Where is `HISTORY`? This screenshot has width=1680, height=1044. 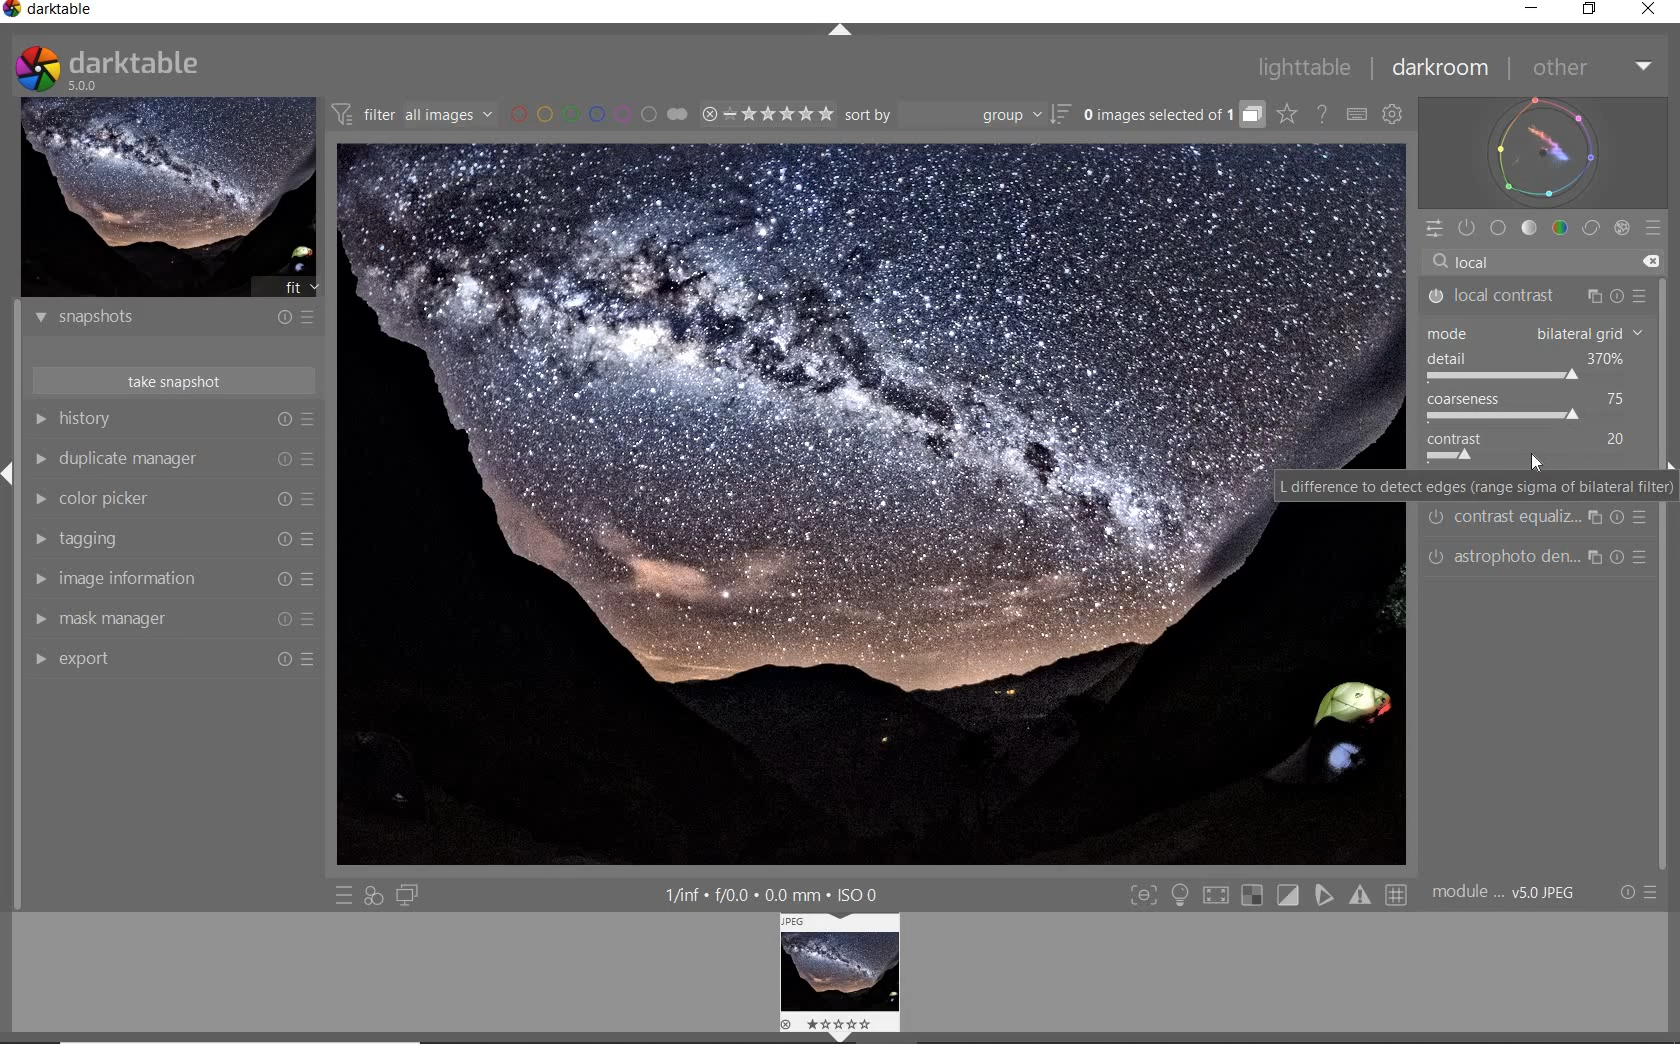 HISTORY is located at coordinates (40, 419).